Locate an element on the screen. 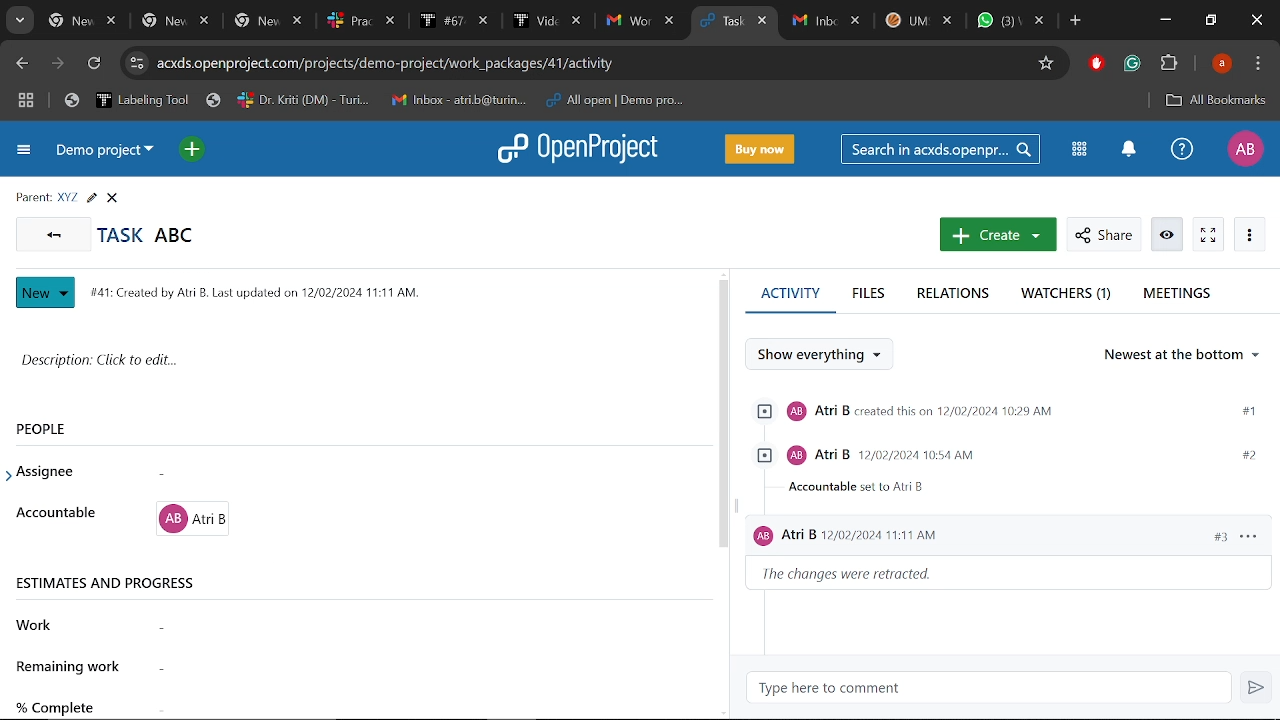 This screenshot has width=1280, height=720. Activate zen mode is located at coordinates (1209, 235).